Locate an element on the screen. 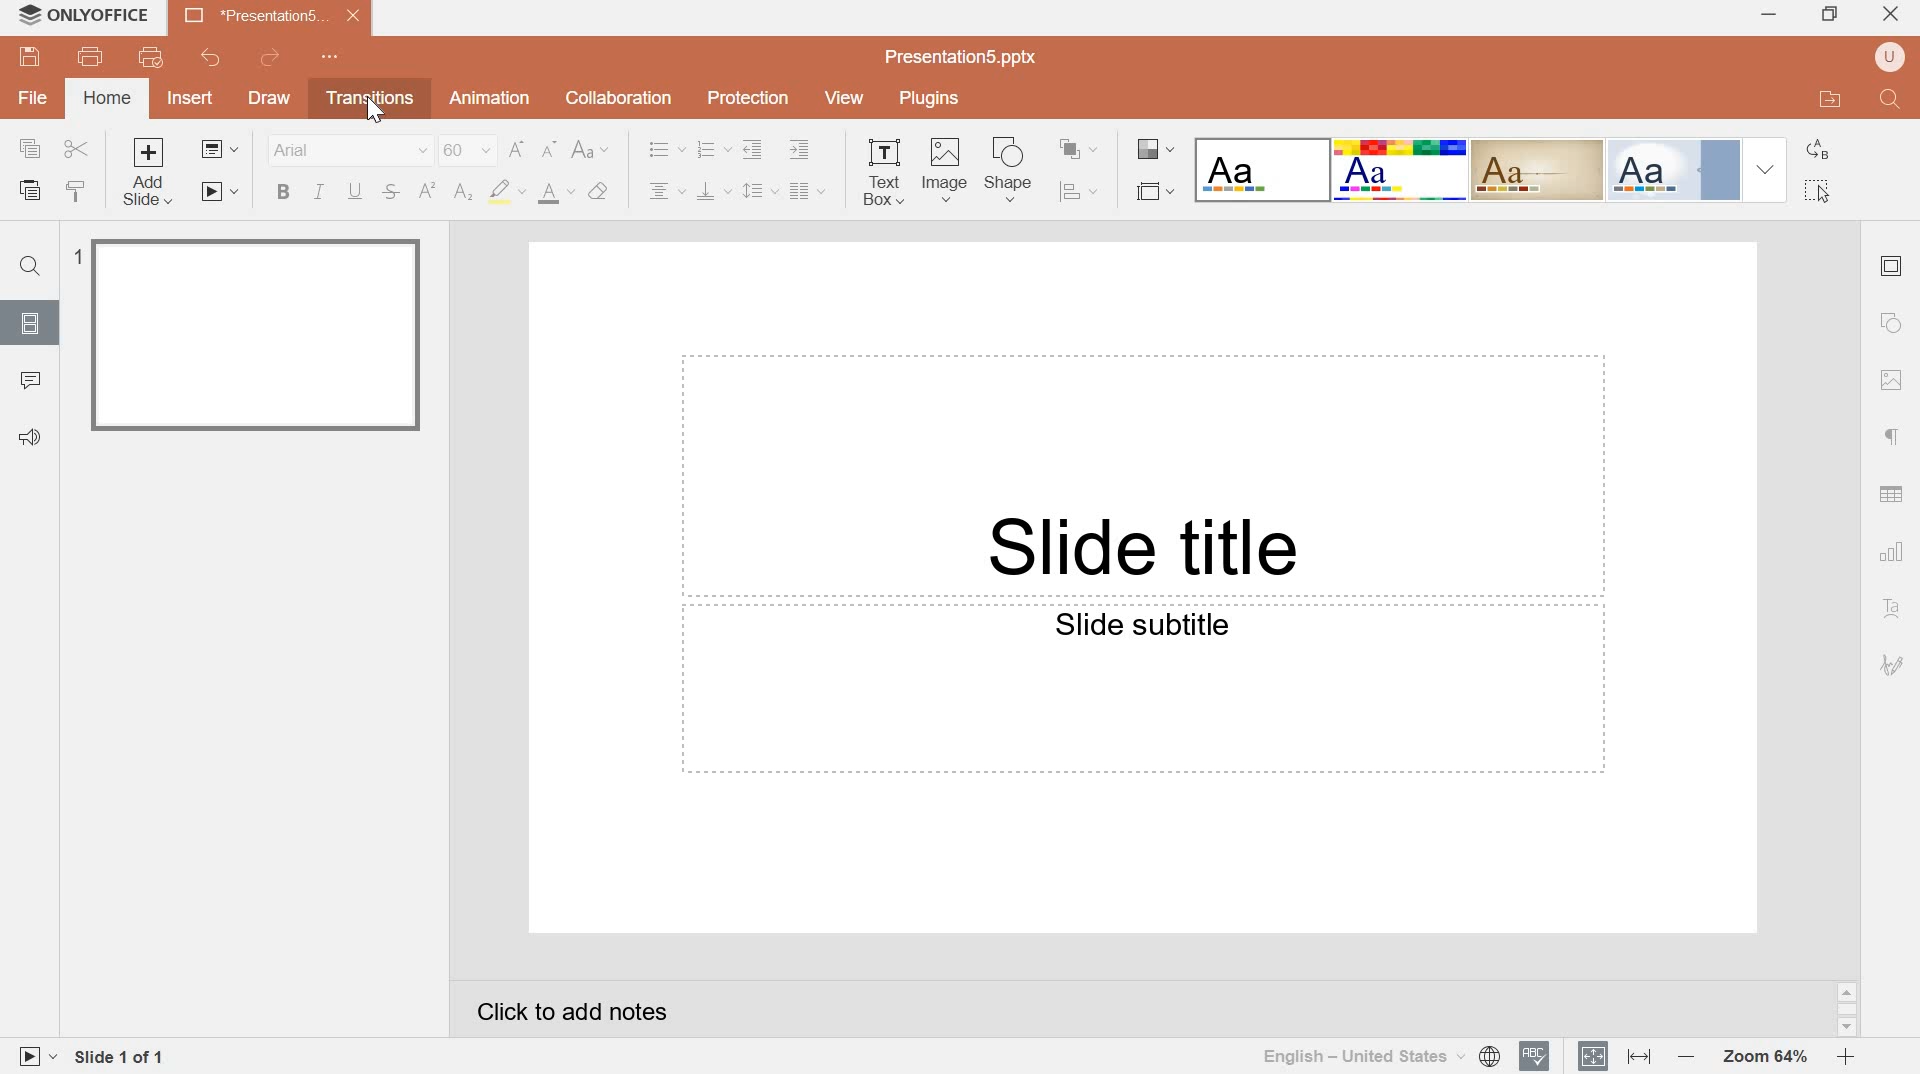 The height and width of the screenshot is (1074, 1920). chart is located at coordinates (1894, 552).